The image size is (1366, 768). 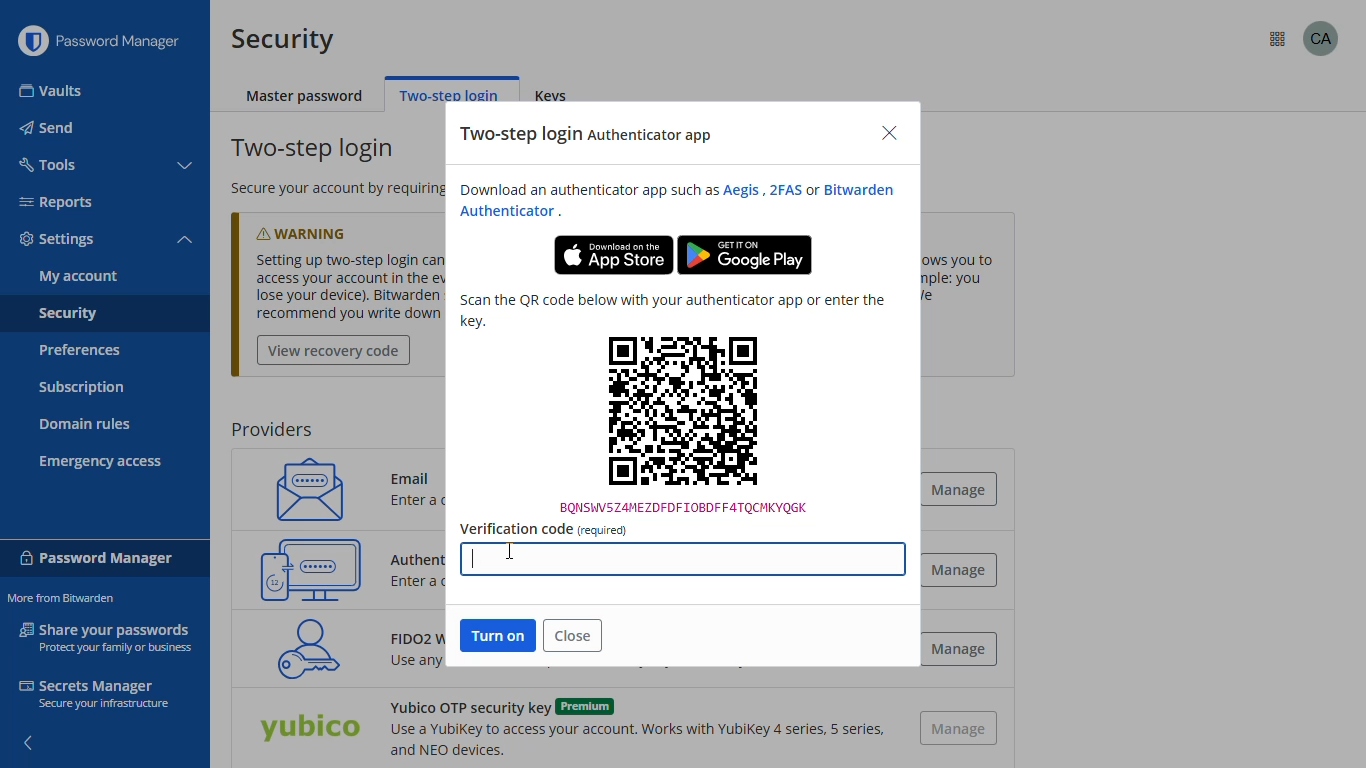 I want to click on FIDO2 WebAuthn, so click(x=302, y=648).